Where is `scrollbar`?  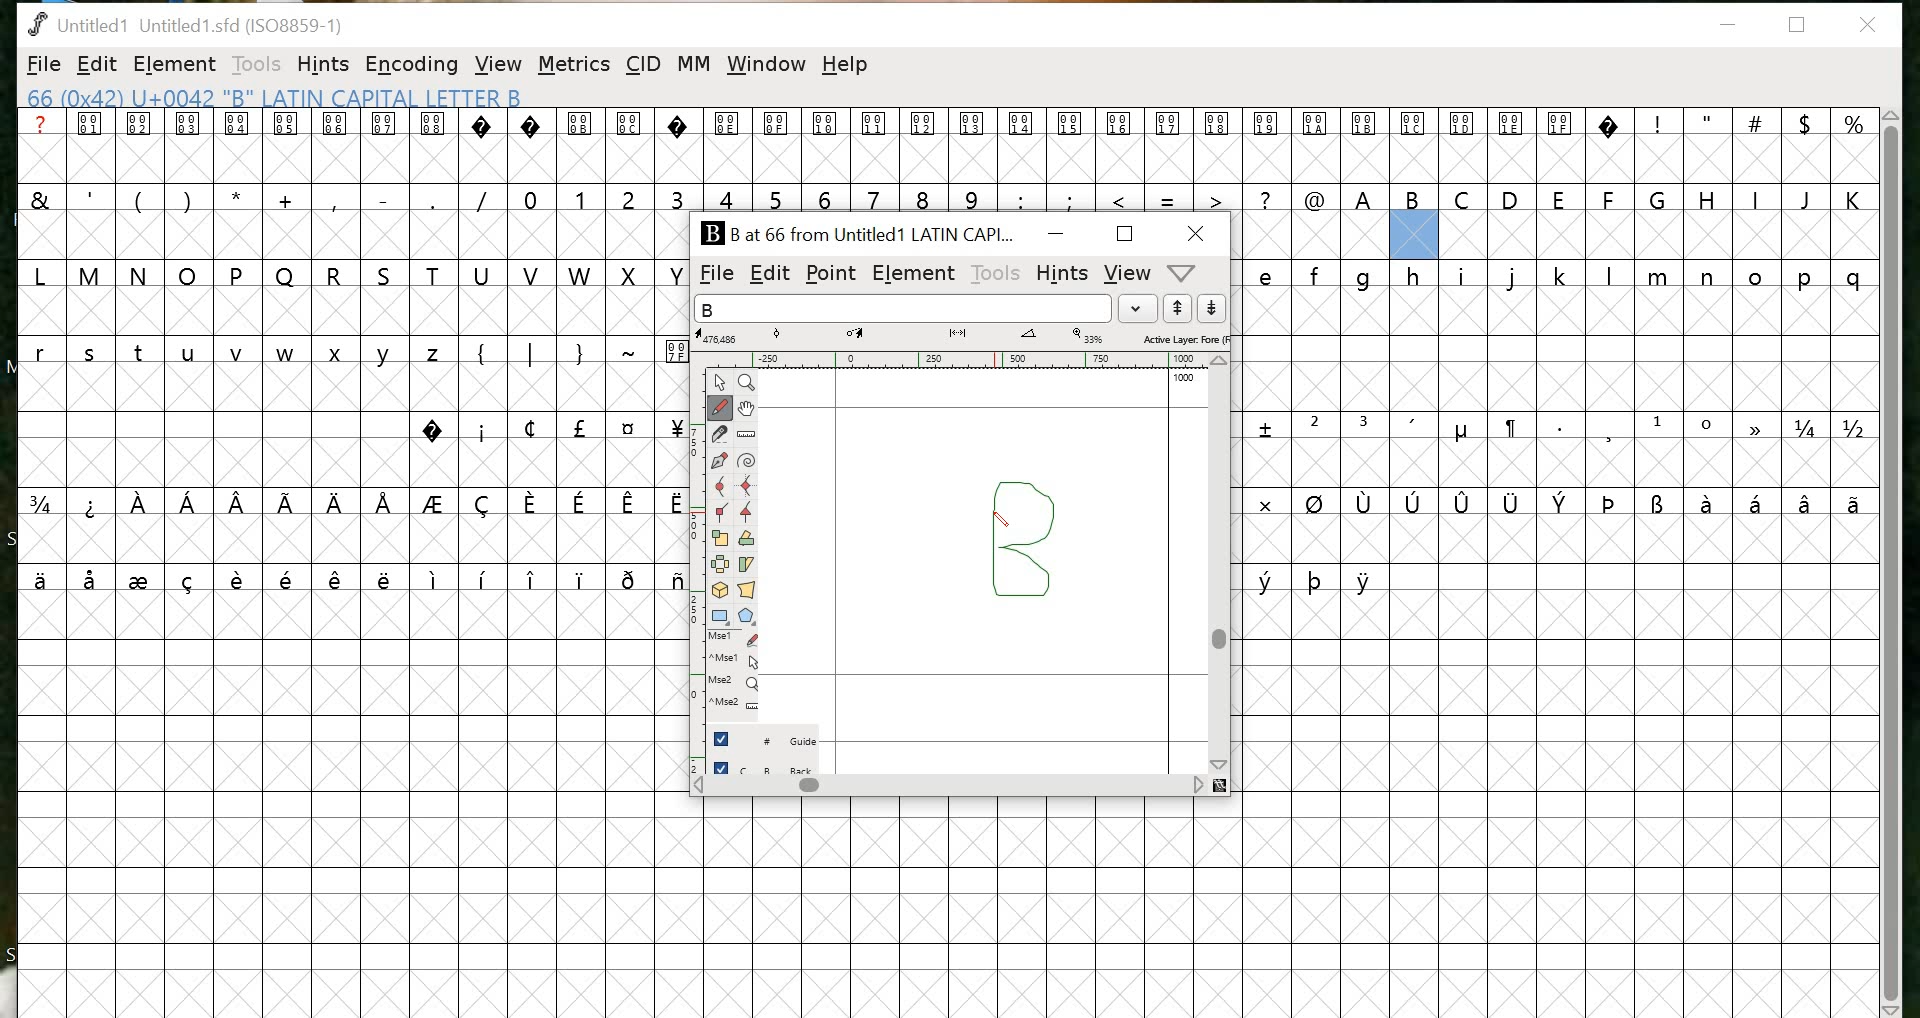 scrollbar is located at coordinates (958, 787).